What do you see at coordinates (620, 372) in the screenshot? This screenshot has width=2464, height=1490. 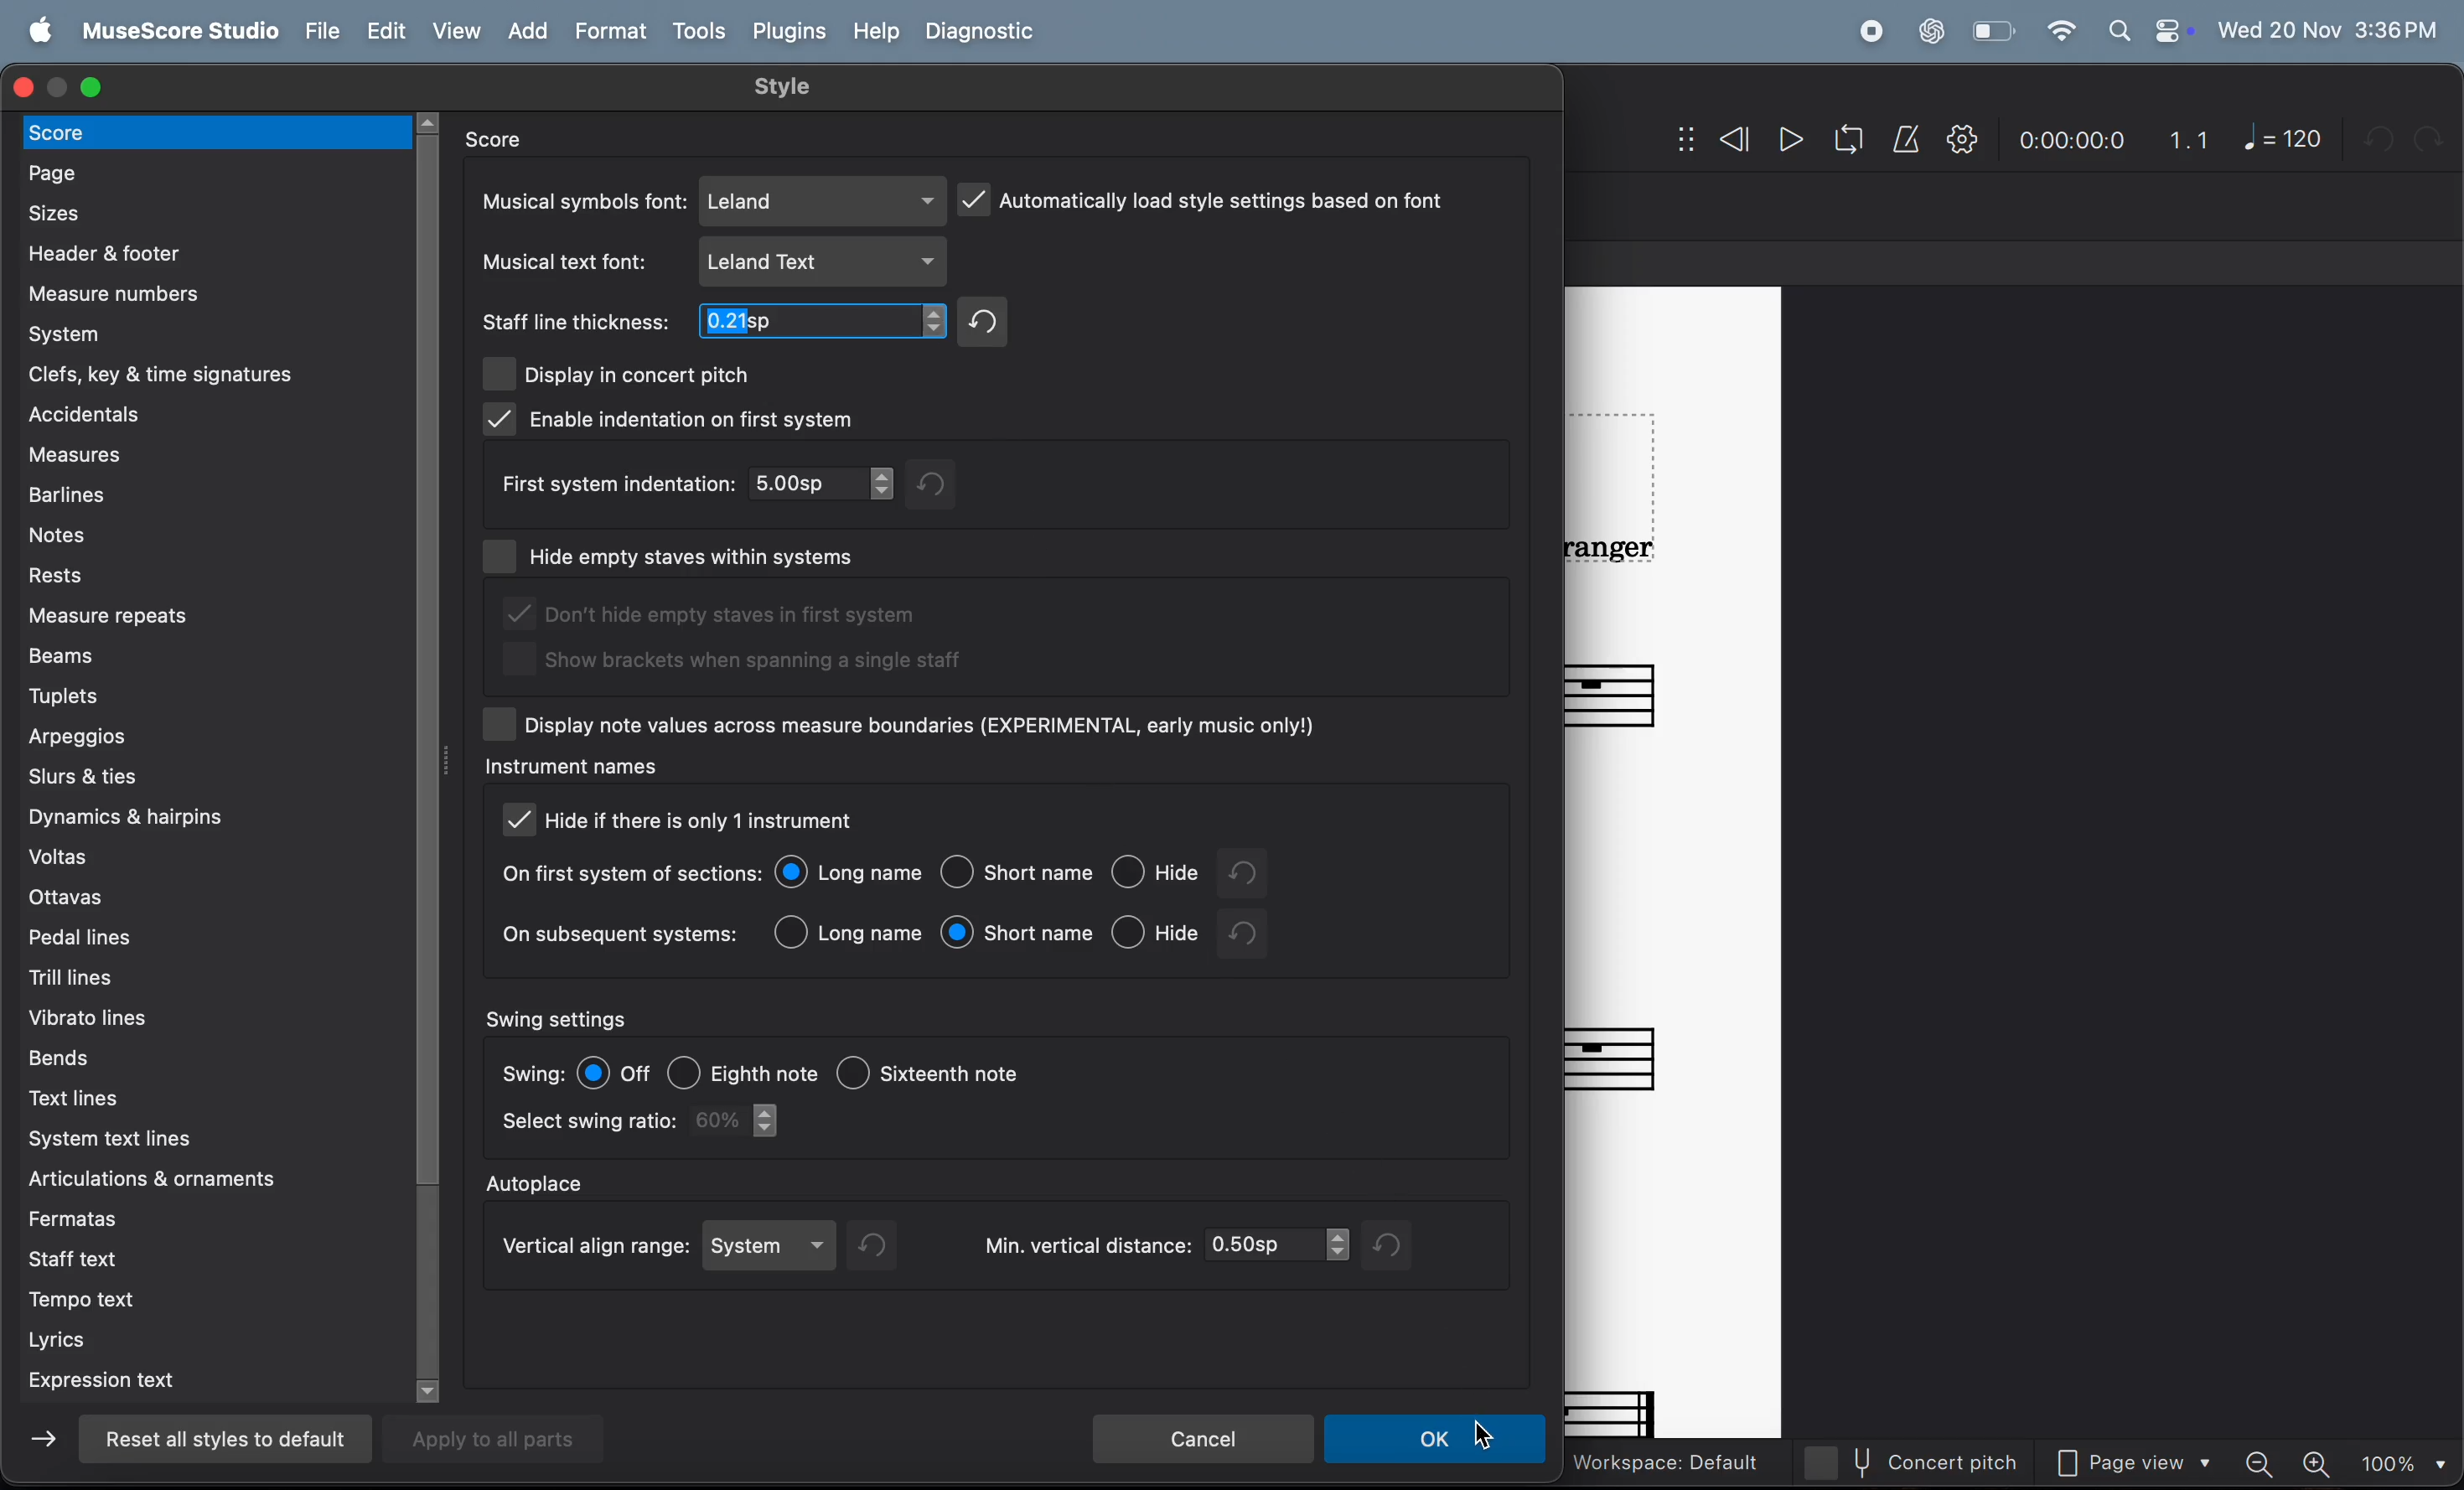 I see `display in concert pitch` at bounding box center [620, 372].